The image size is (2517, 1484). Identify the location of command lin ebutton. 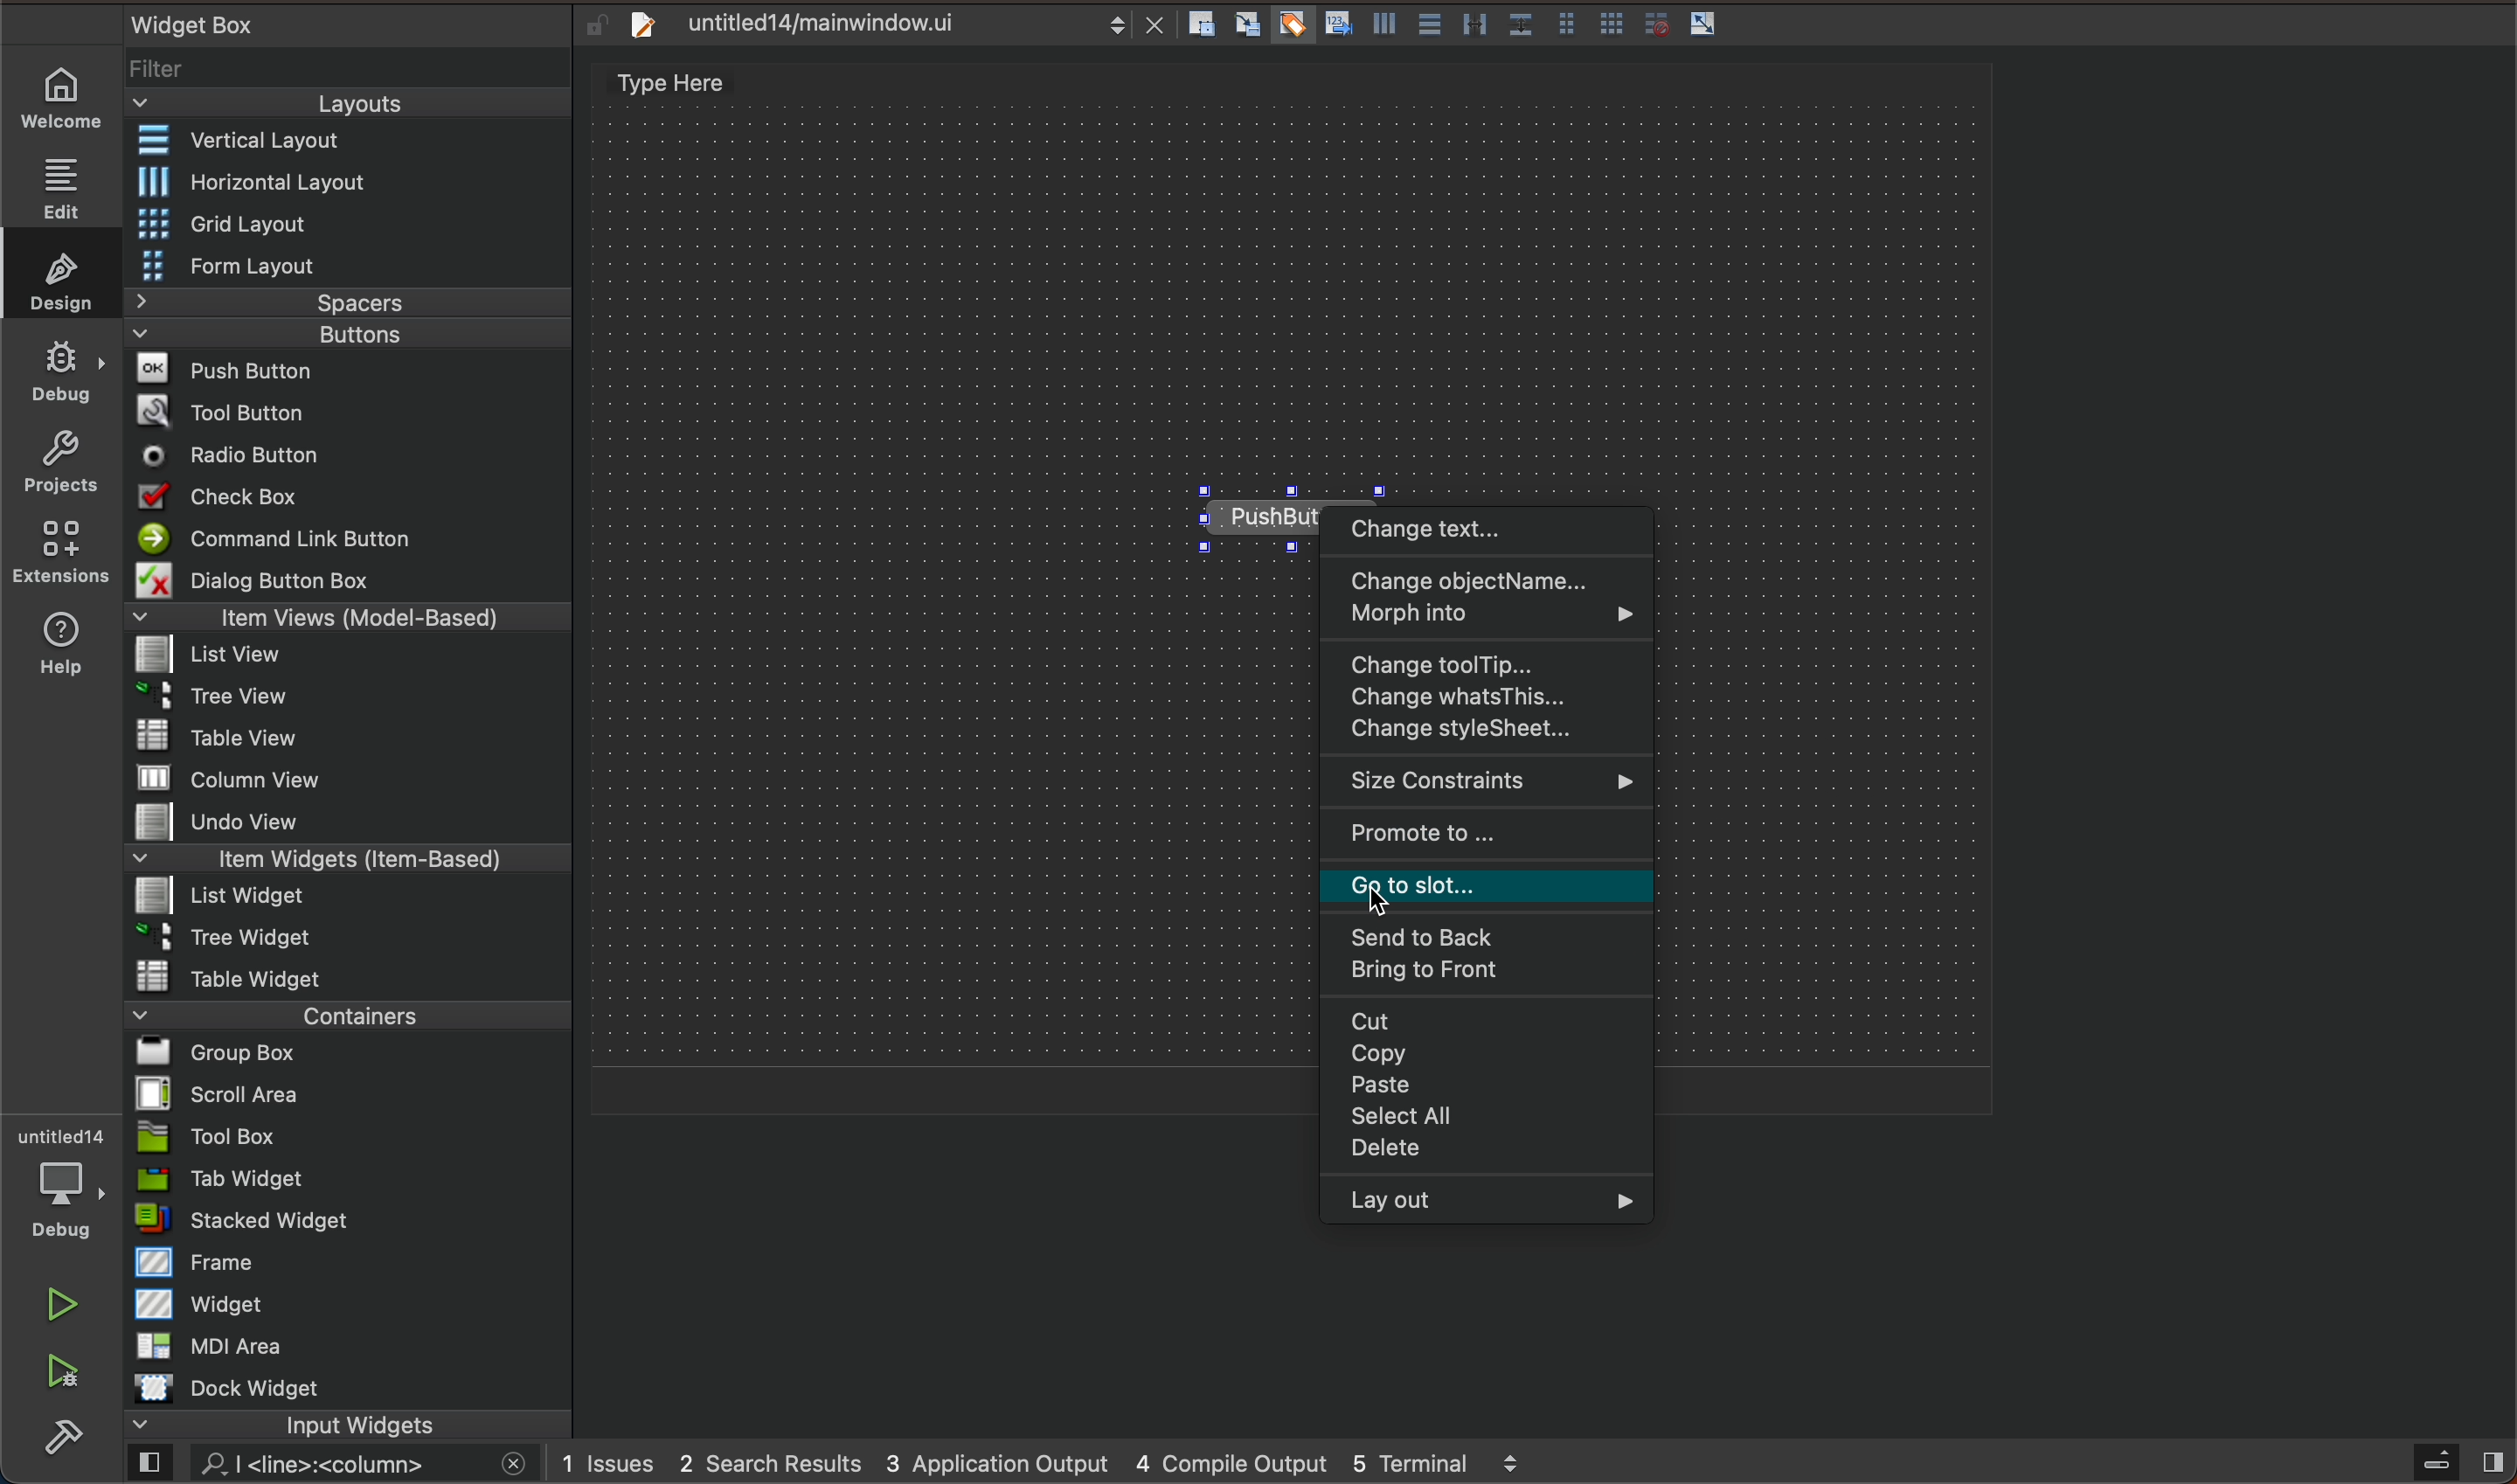
(353, 542).